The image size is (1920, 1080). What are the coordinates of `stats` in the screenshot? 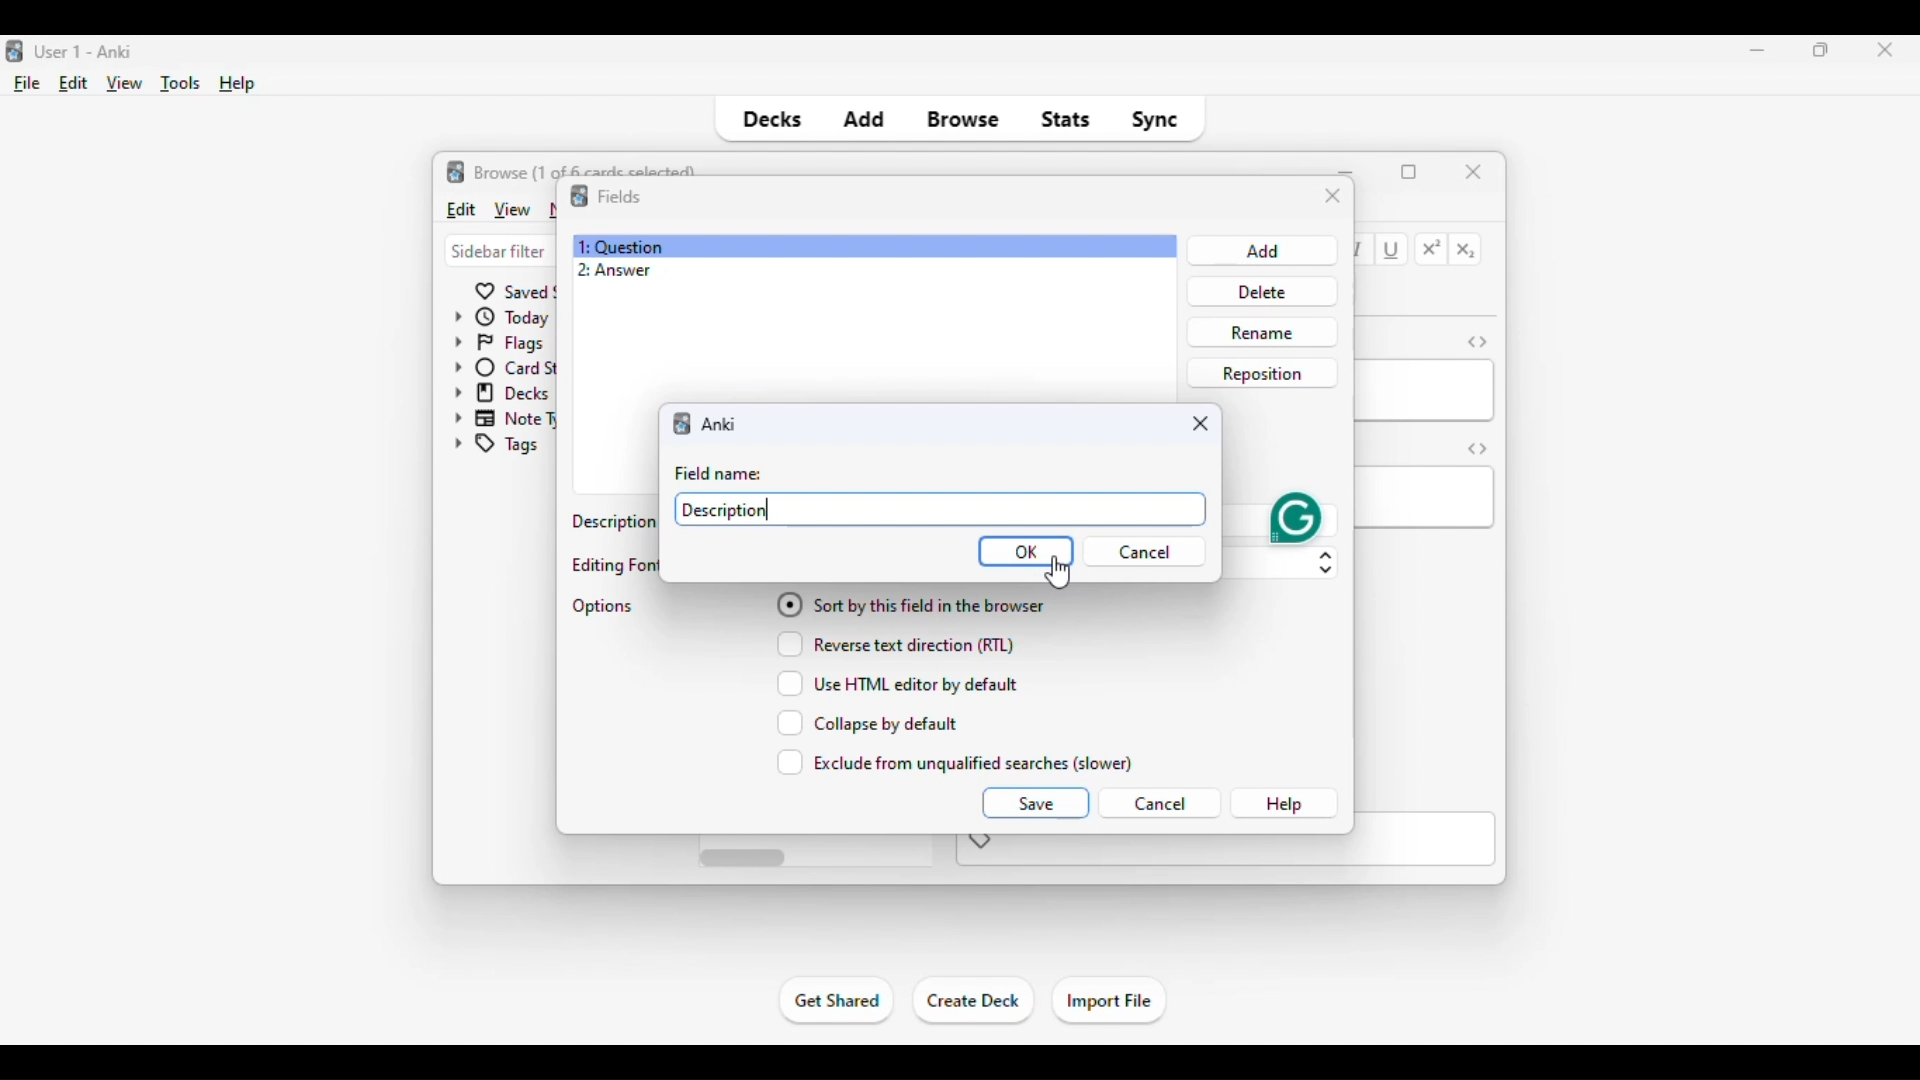 It's located at (1066, 120).